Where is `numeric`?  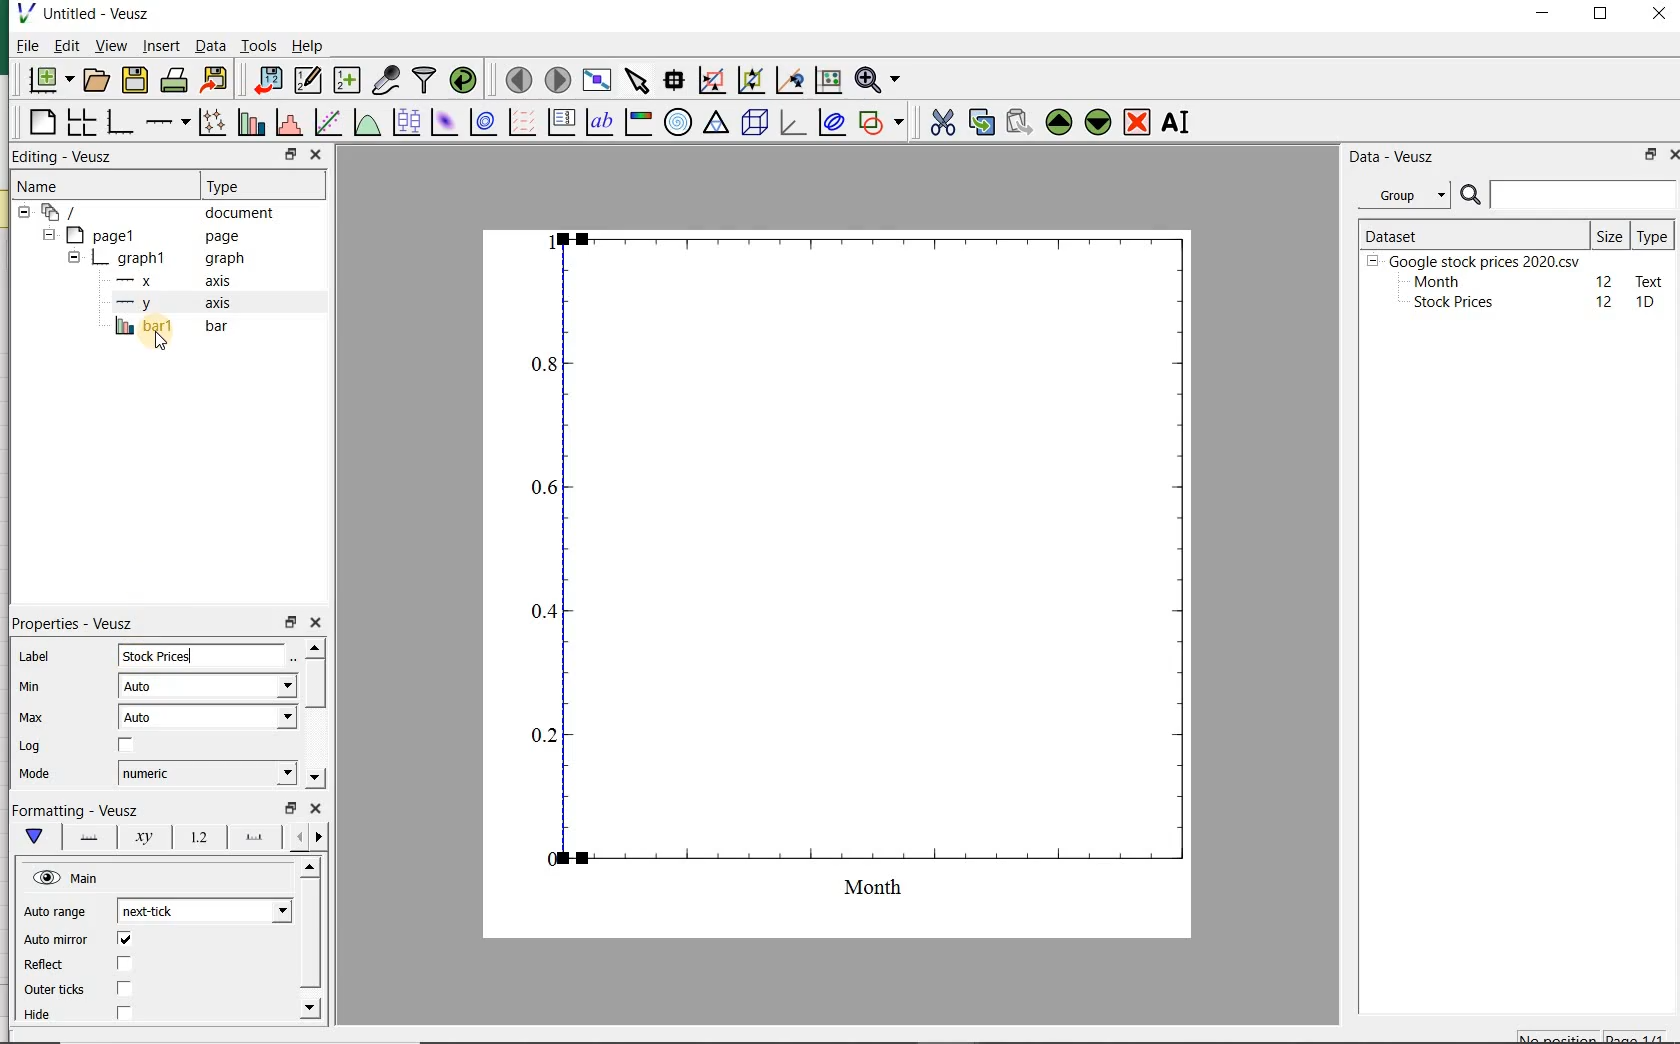
numeric is located at coordinates (205, 773).